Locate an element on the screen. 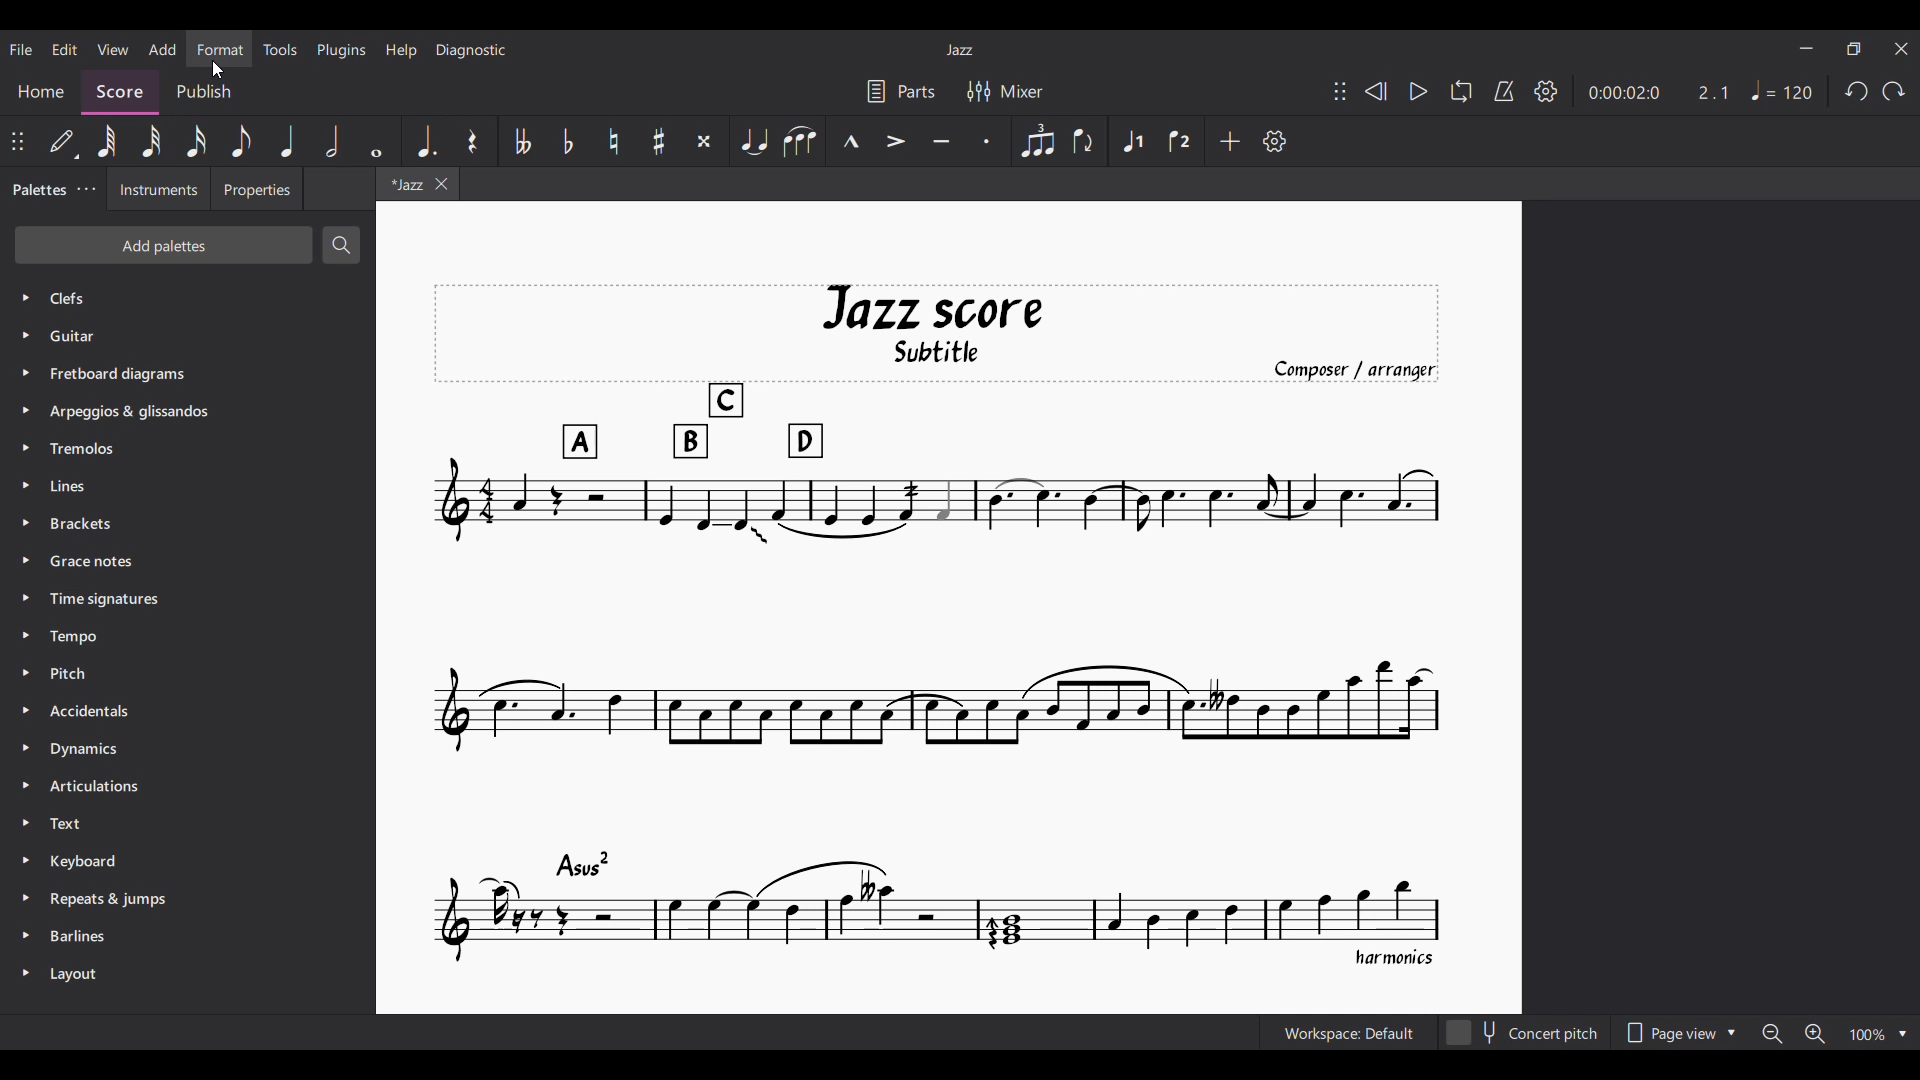 This screenshot has height=1080, width=1920. Text is located at coordinates (68, 825).